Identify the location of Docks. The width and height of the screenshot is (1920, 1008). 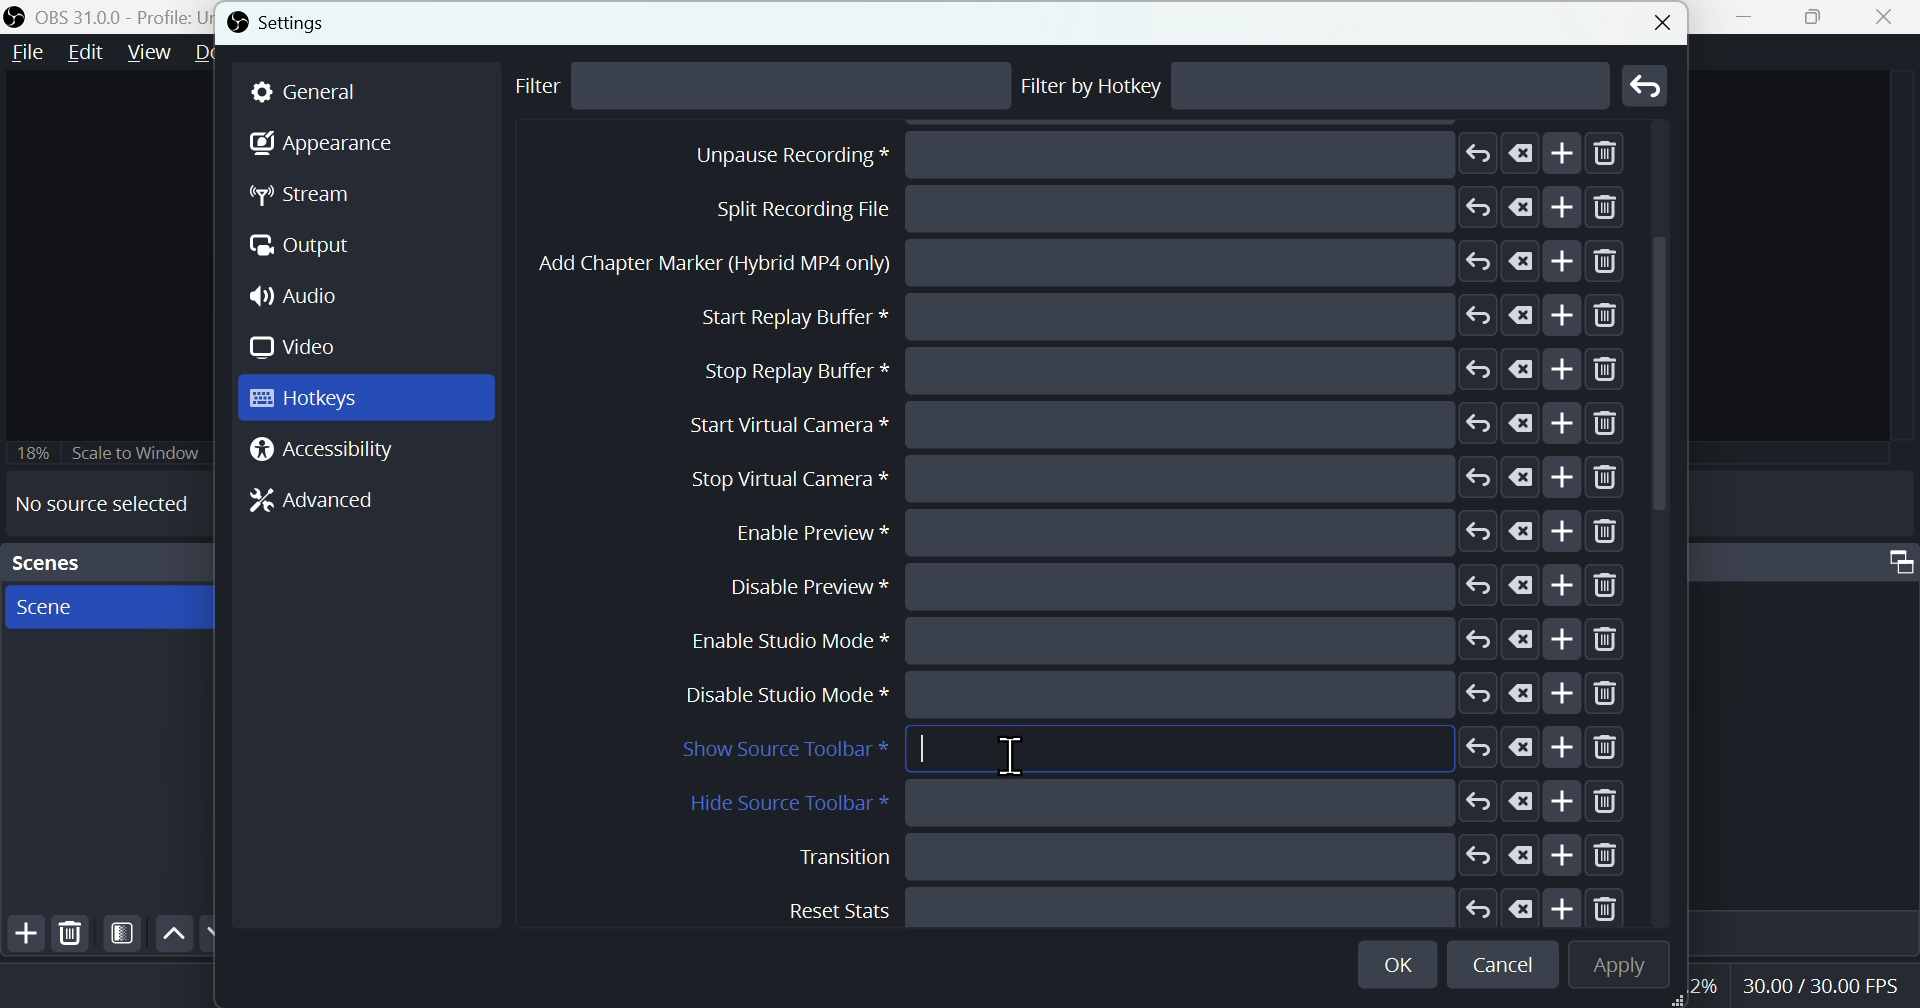
(219, 54).